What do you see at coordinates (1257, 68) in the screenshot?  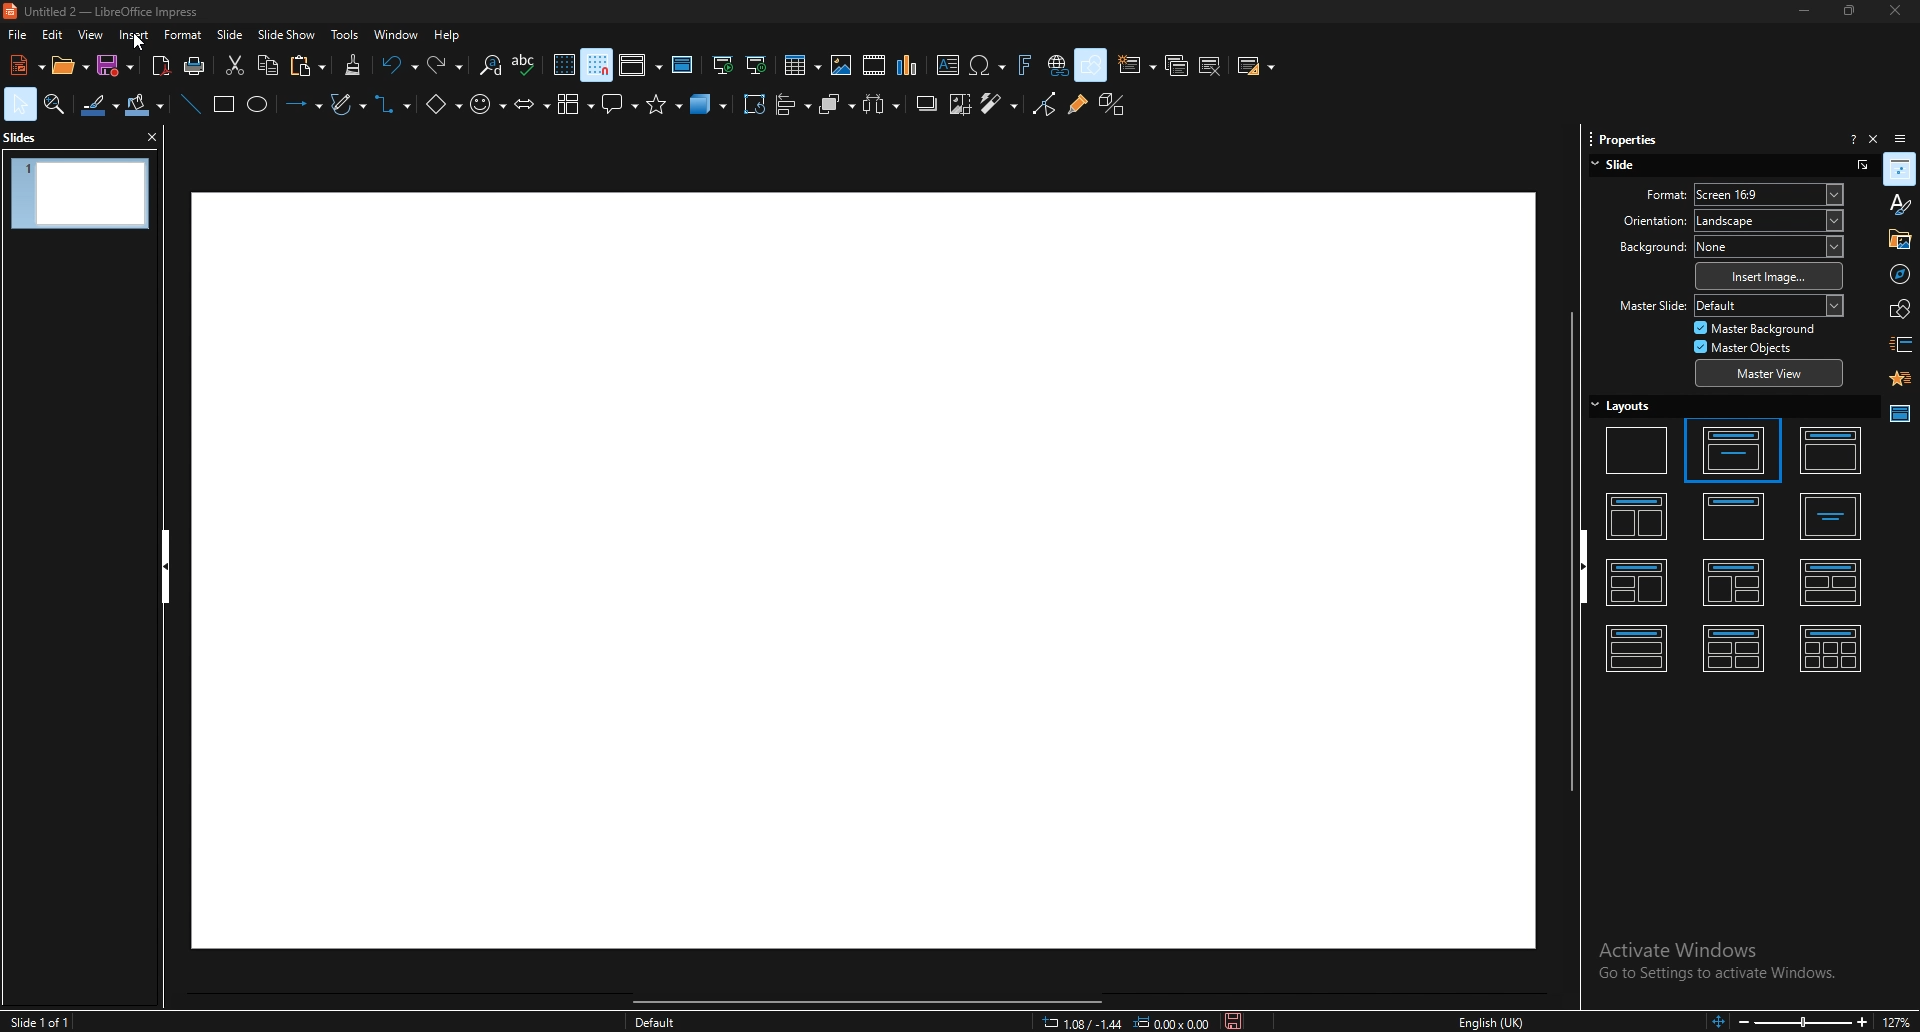 I see `slide layout` at bounding box center [1257, 68].